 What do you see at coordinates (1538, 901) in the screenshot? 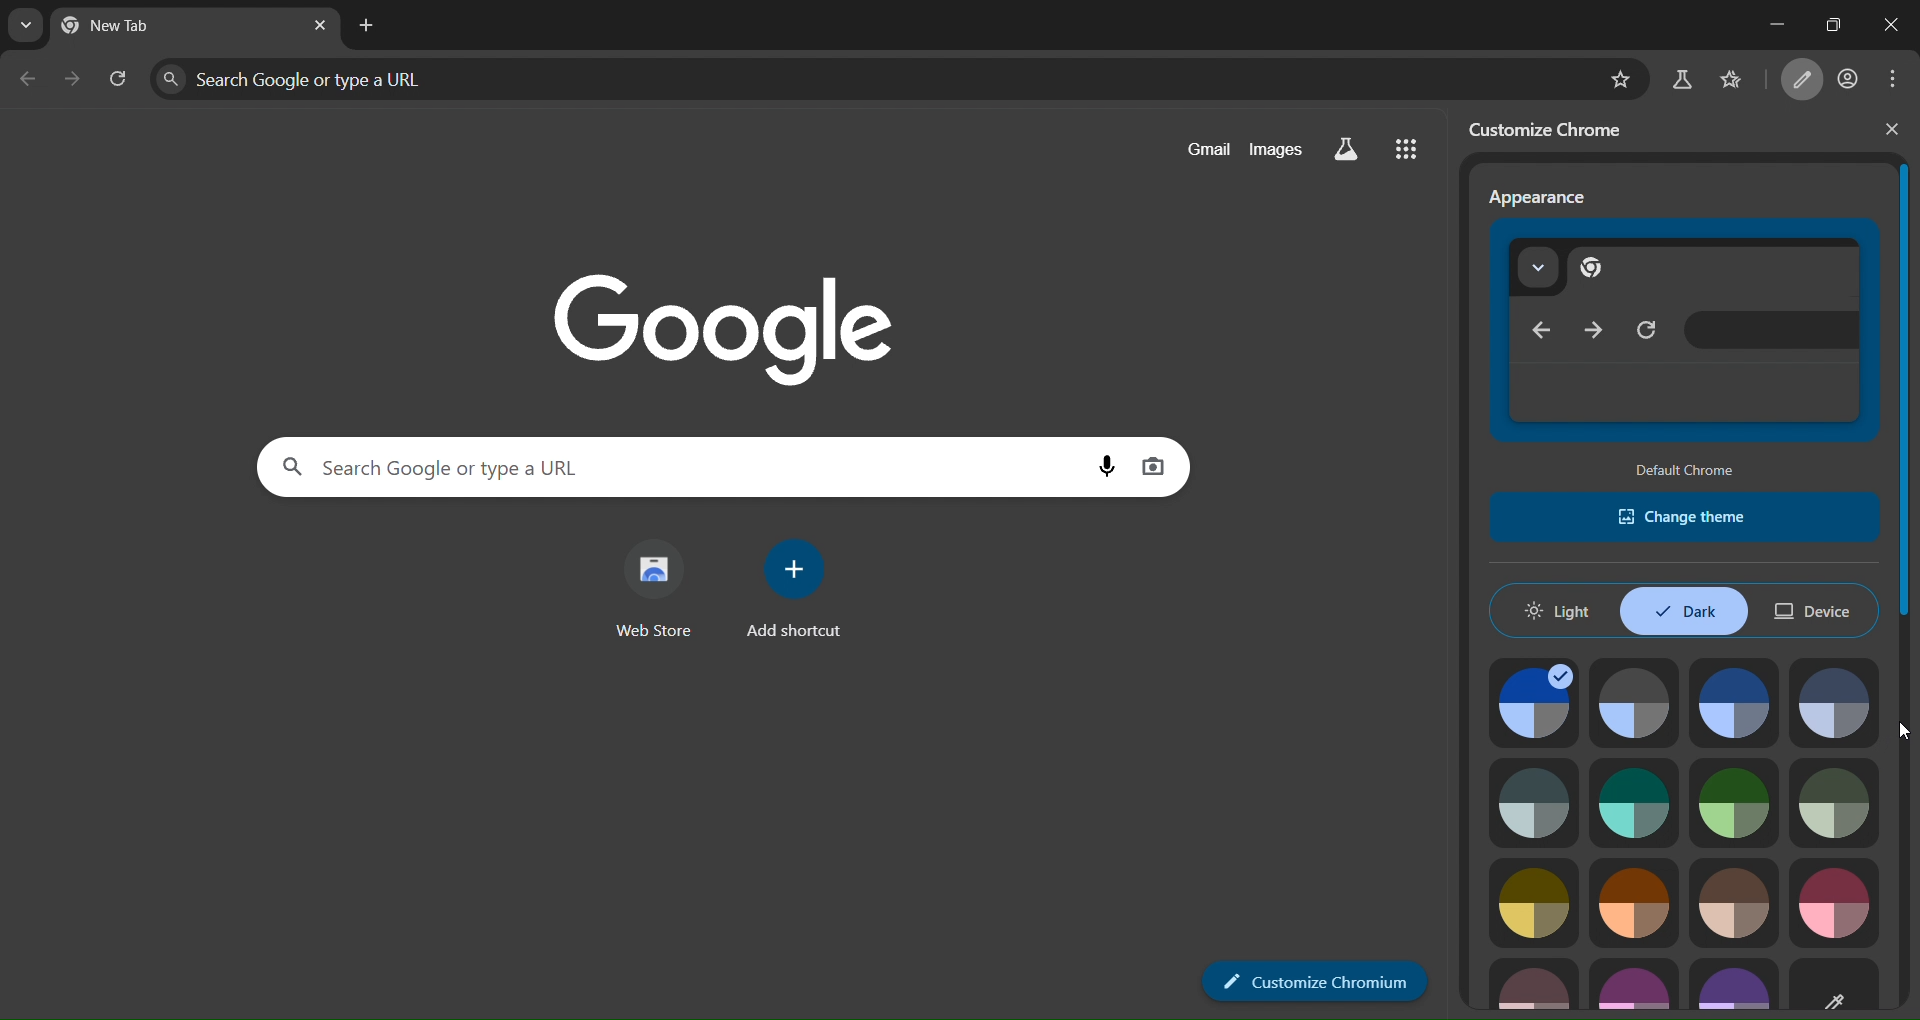
I see `image` at bounding box center [1538, 901].